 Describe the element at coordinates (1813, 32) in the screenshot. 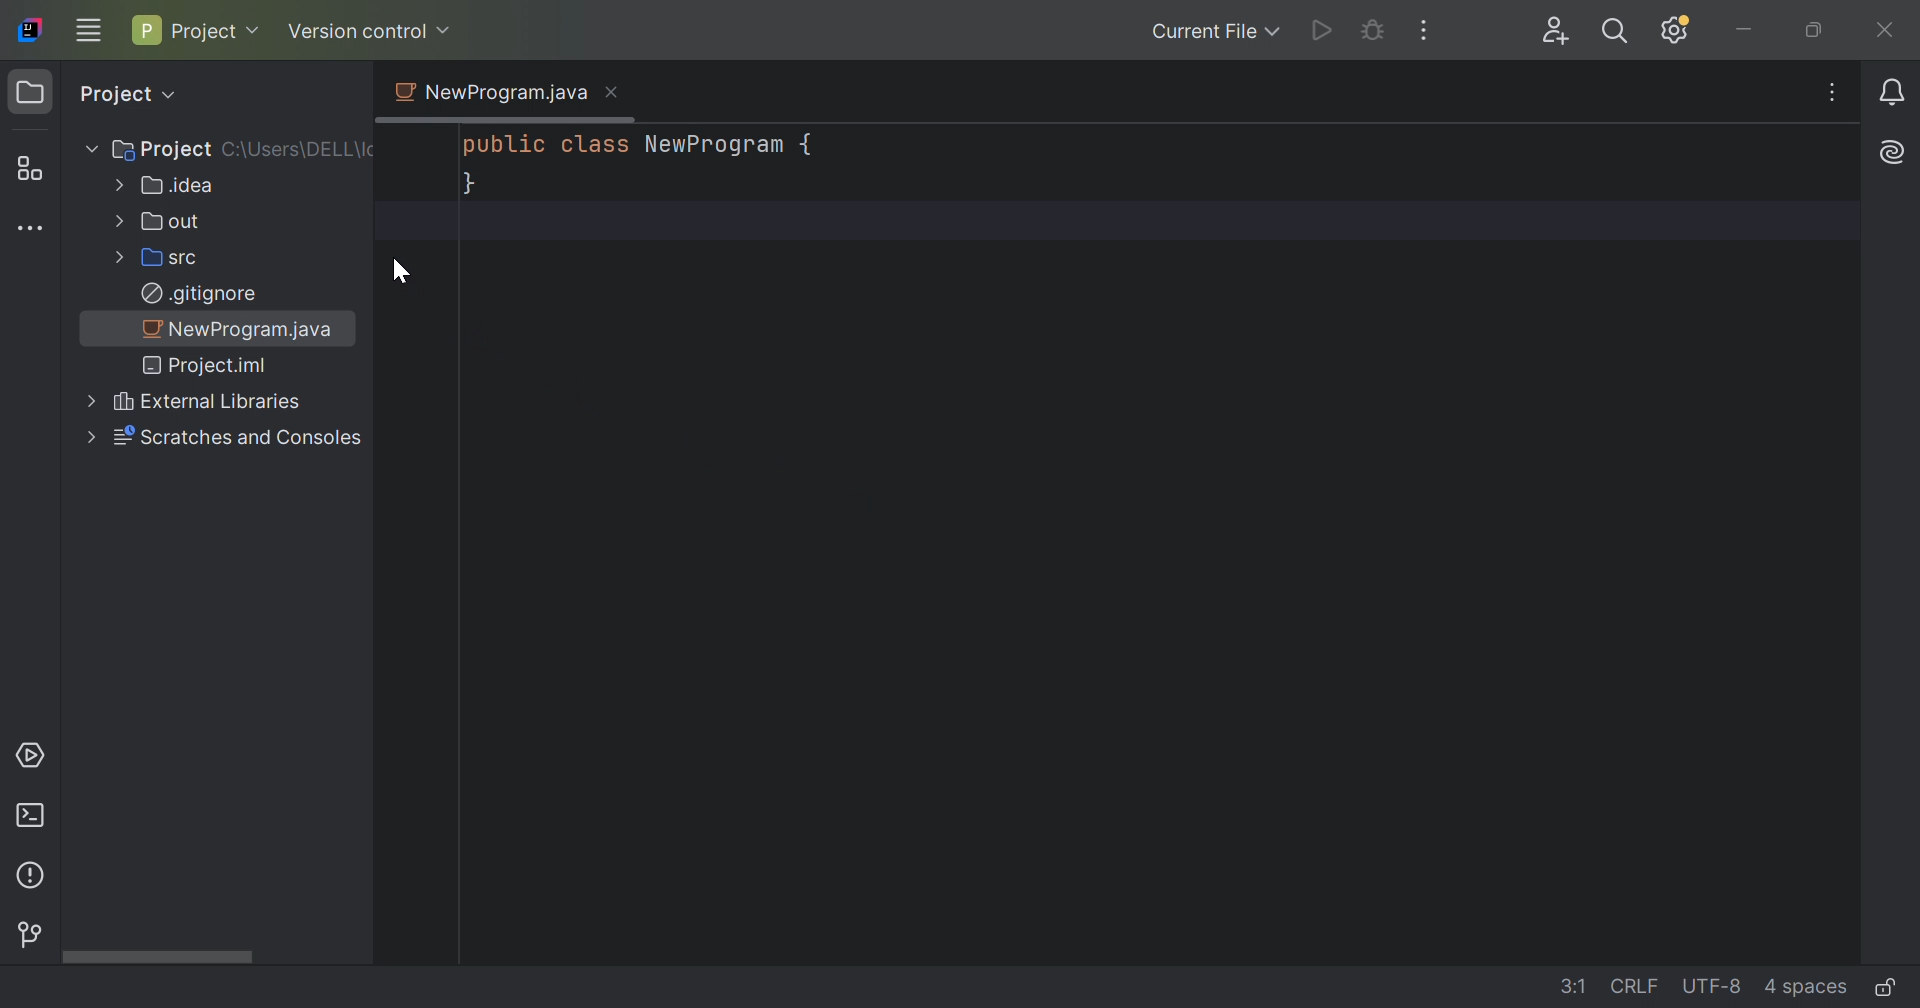

I see `Restore Down` at that location.